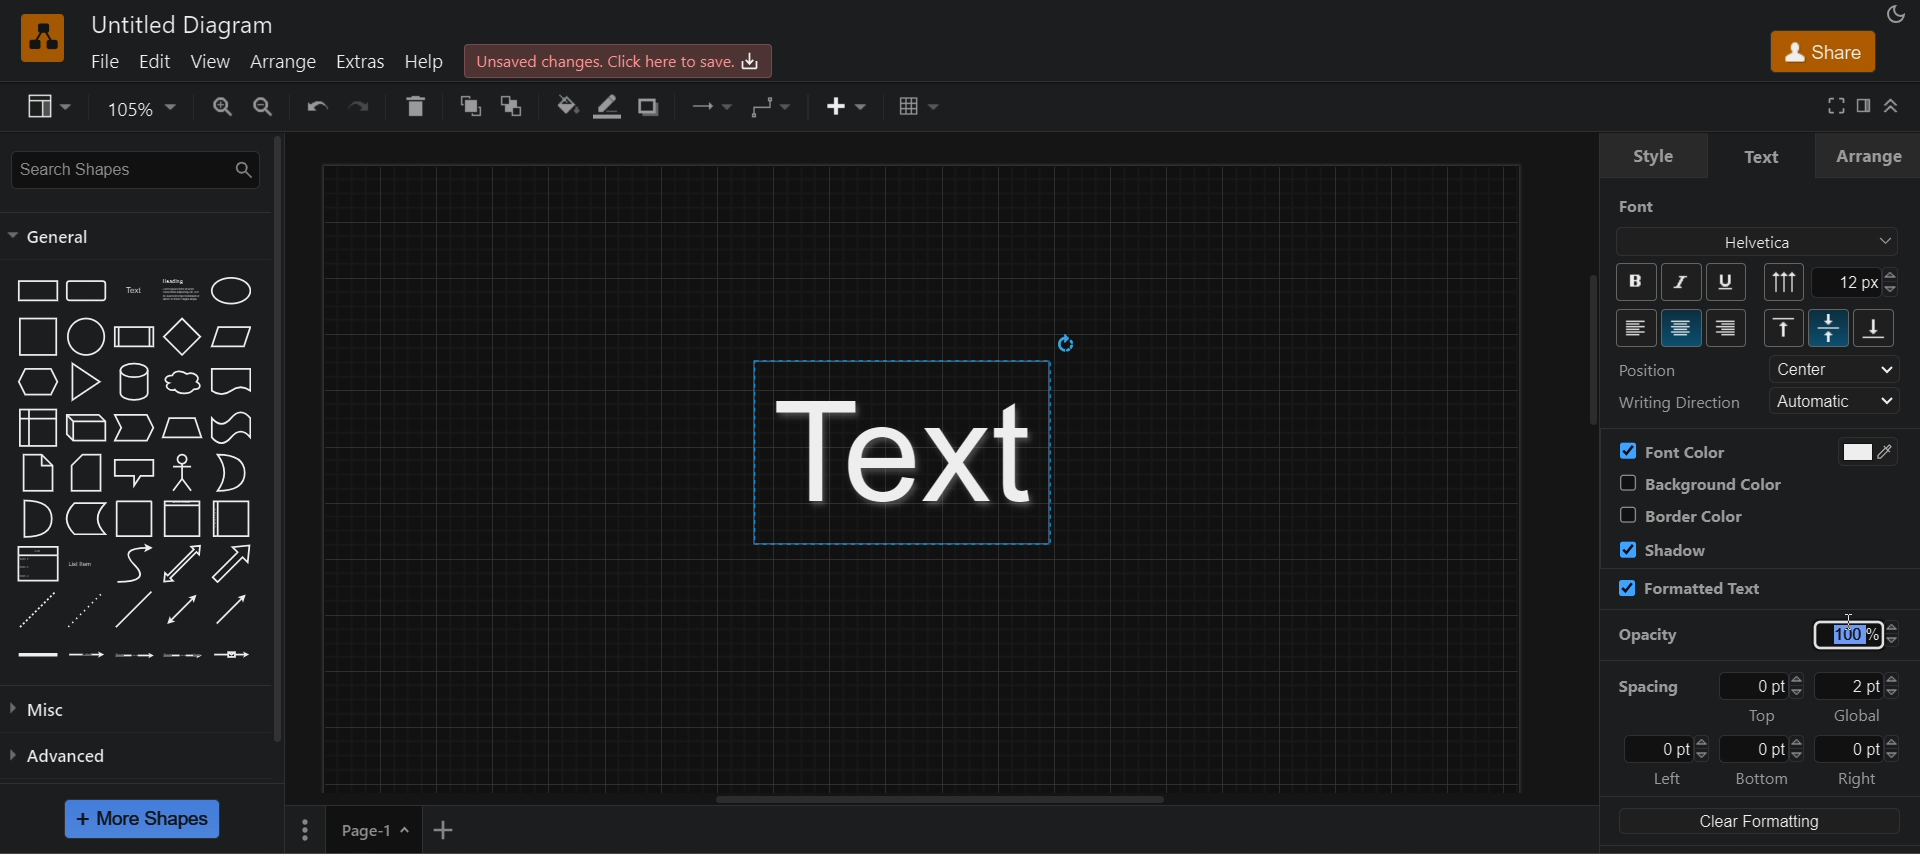 The width and height of the screenshot is (1920, 854). I want to click on vertical scroll bar, so click(277, 438).